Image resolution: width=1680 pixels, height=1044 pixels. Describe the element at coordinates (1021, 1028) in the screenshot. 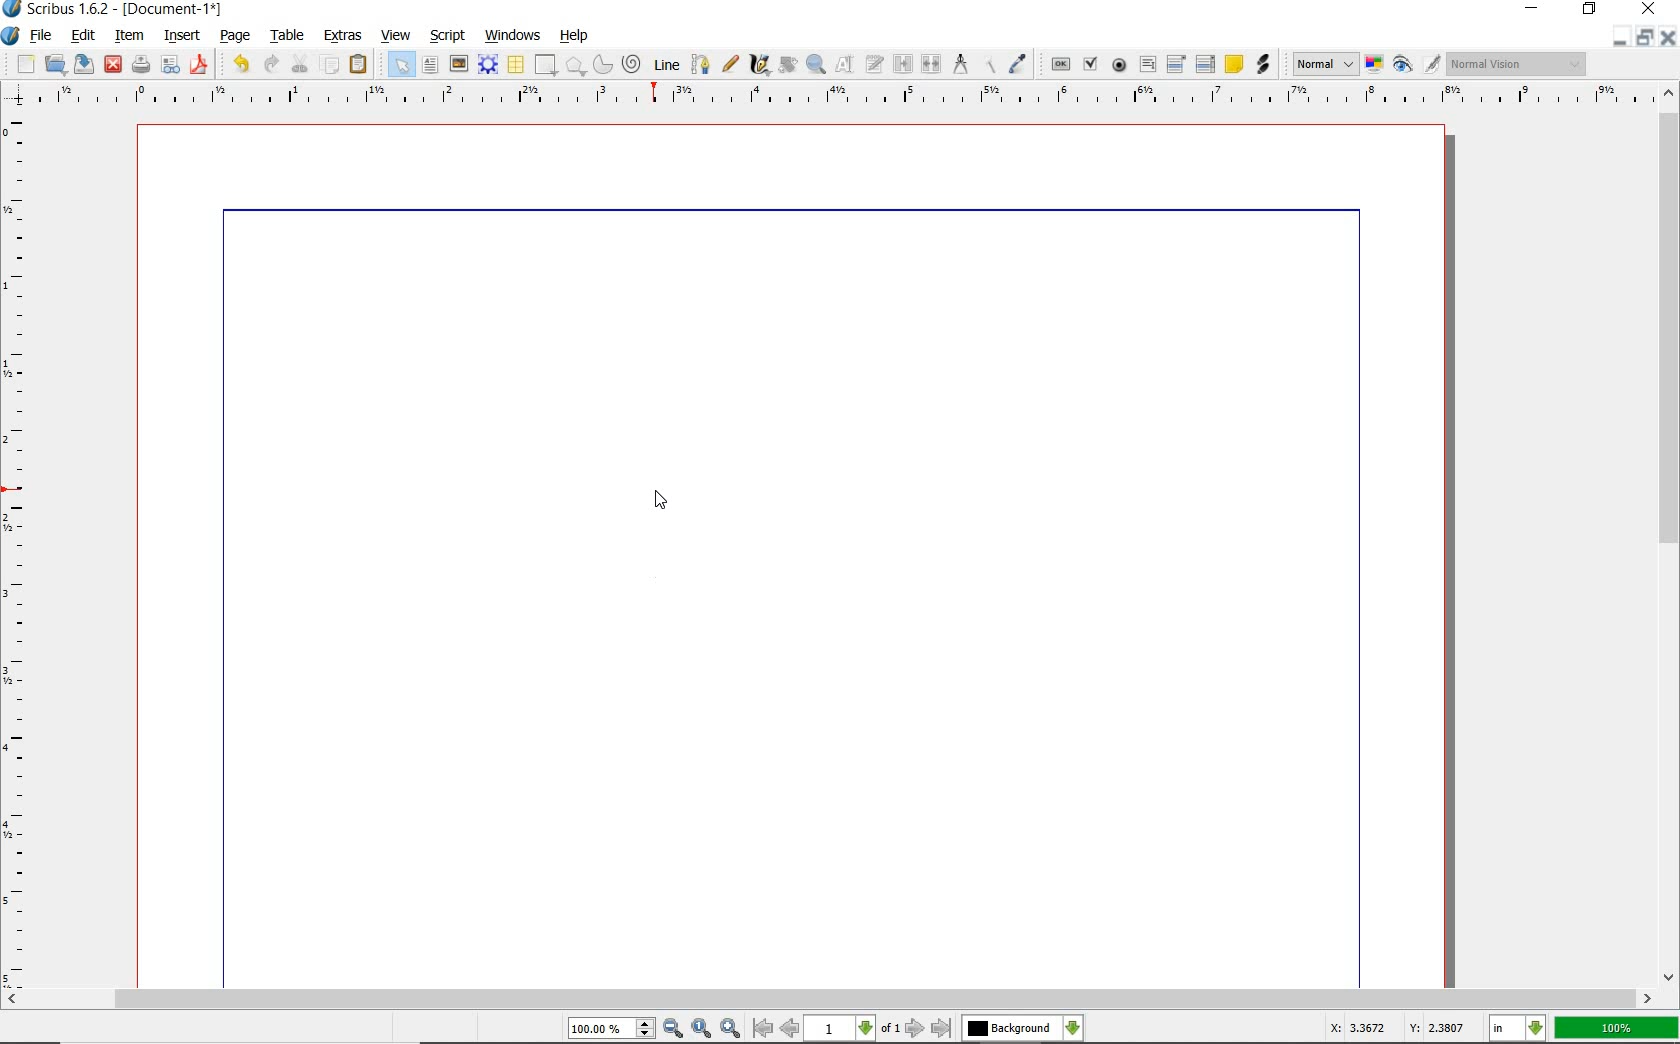

I see `select the current layer` at that location.